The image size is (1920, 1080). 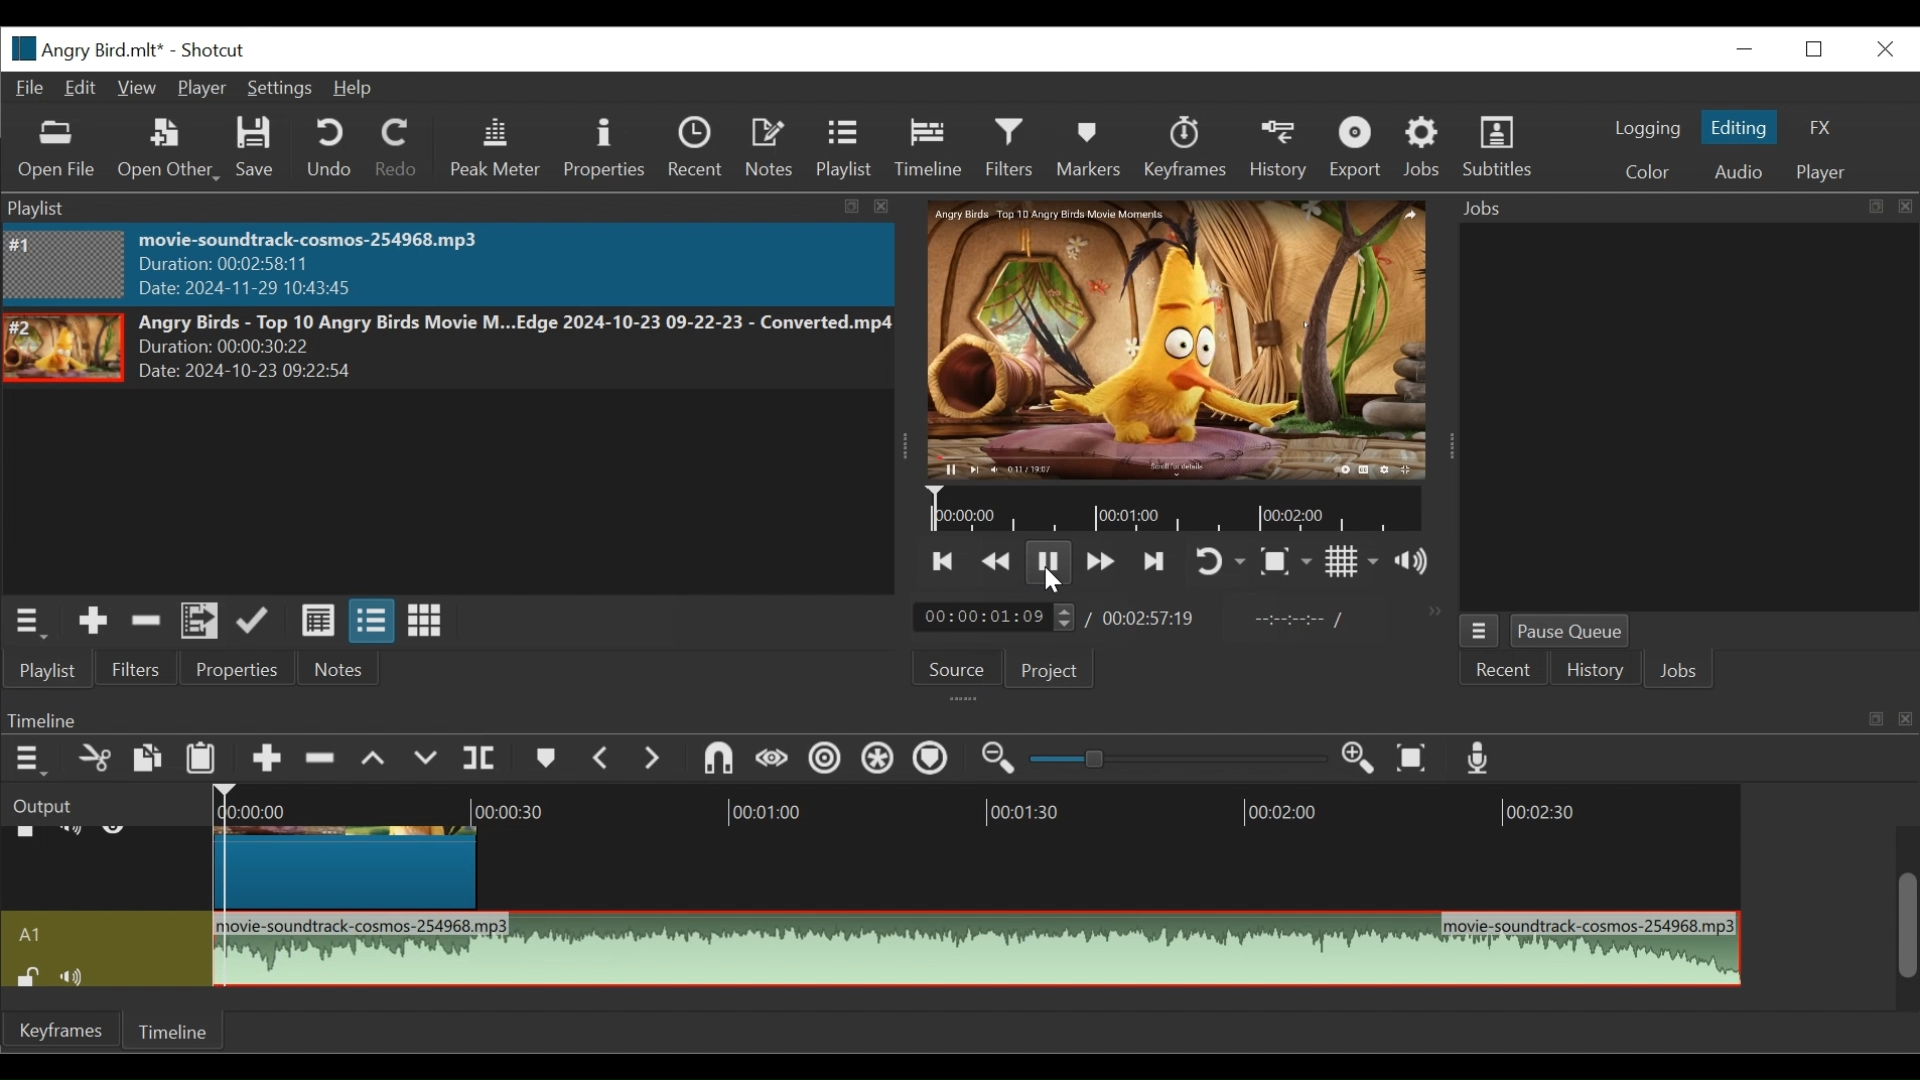 I want to click on Cut, so click(x=94, y=759).